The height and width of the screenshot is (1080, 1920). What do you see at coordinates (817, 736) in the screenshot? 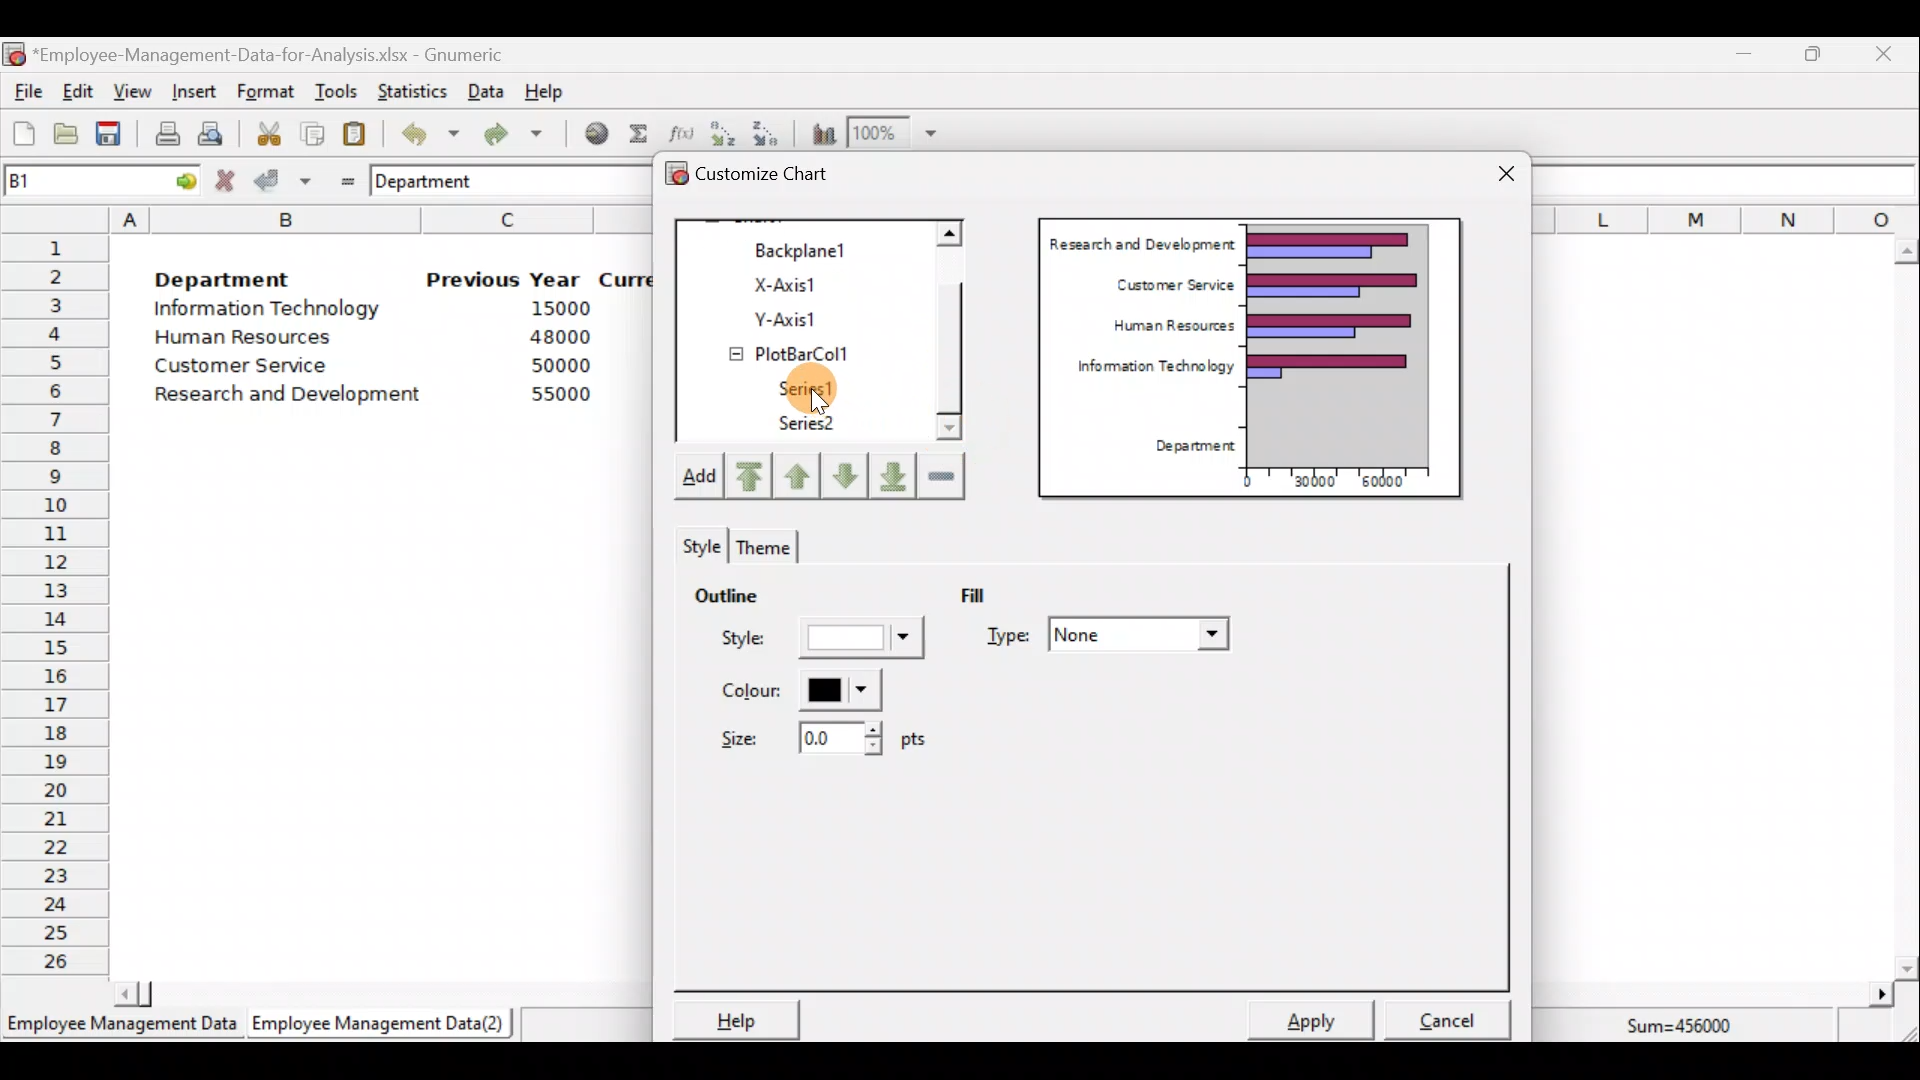
I see `Size` at bounding box center [817, 736].